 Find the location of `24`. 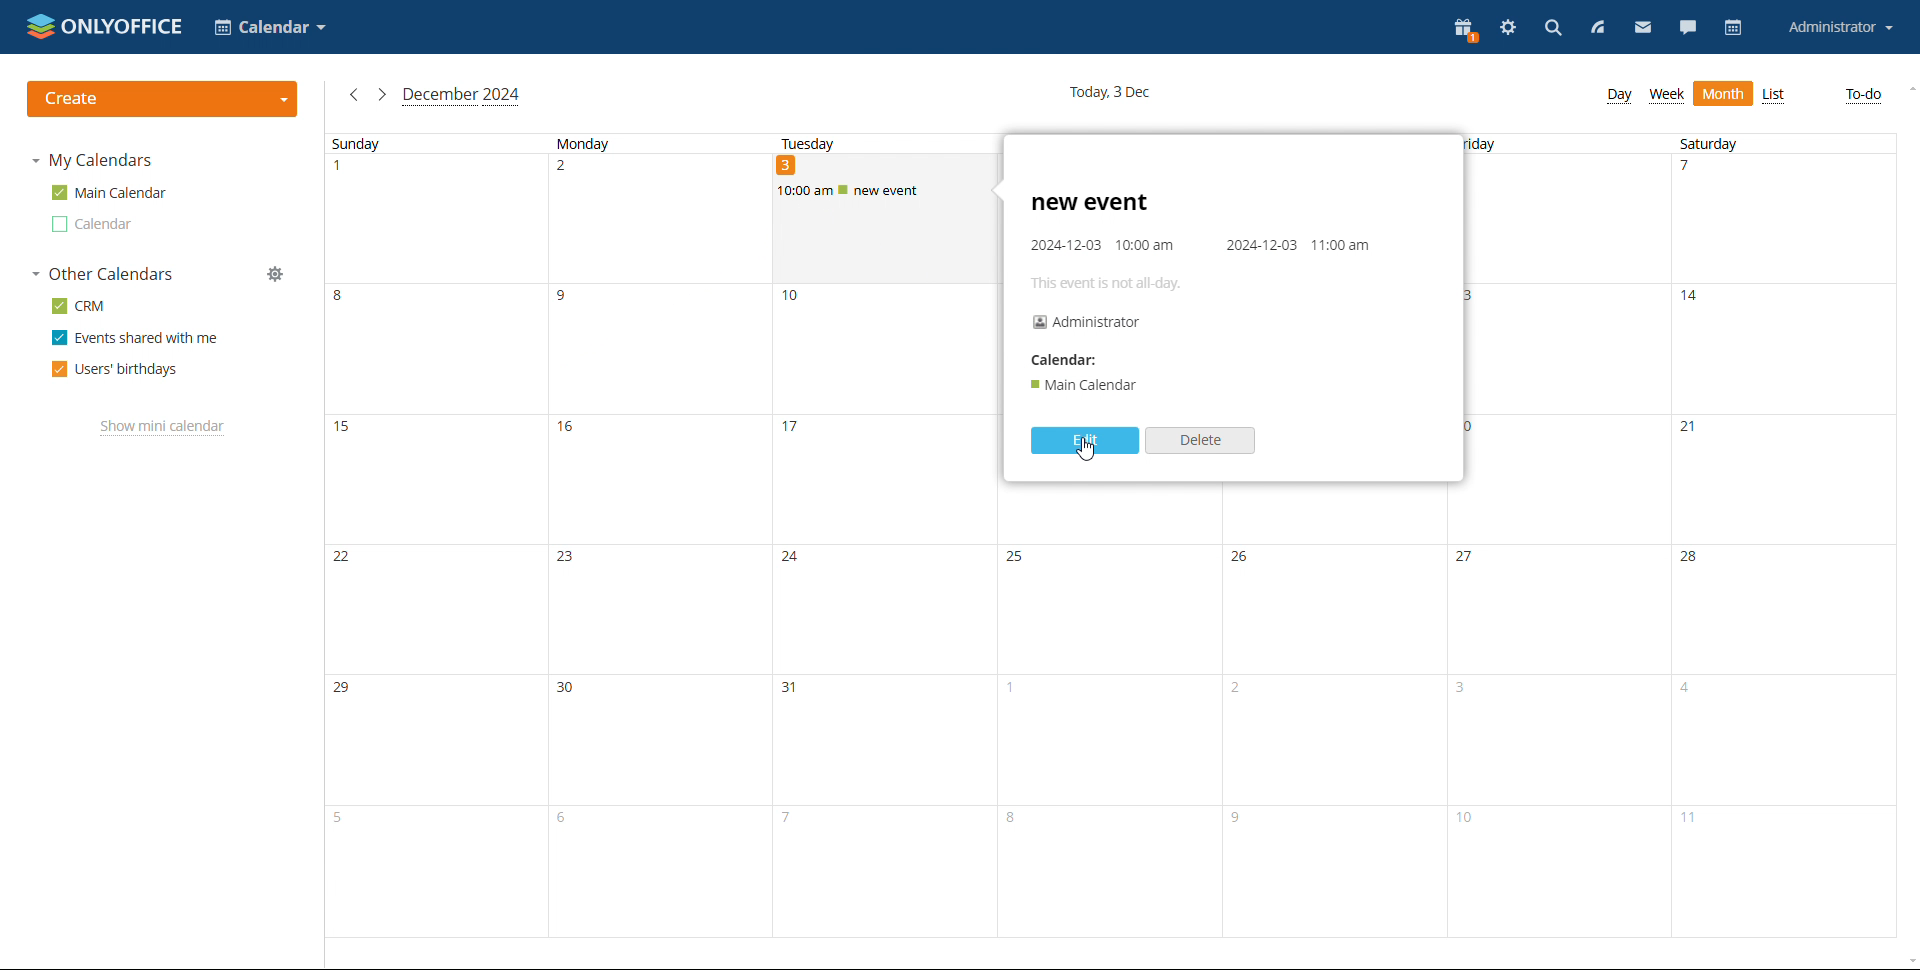

24 is located at coordinates (882, 610).